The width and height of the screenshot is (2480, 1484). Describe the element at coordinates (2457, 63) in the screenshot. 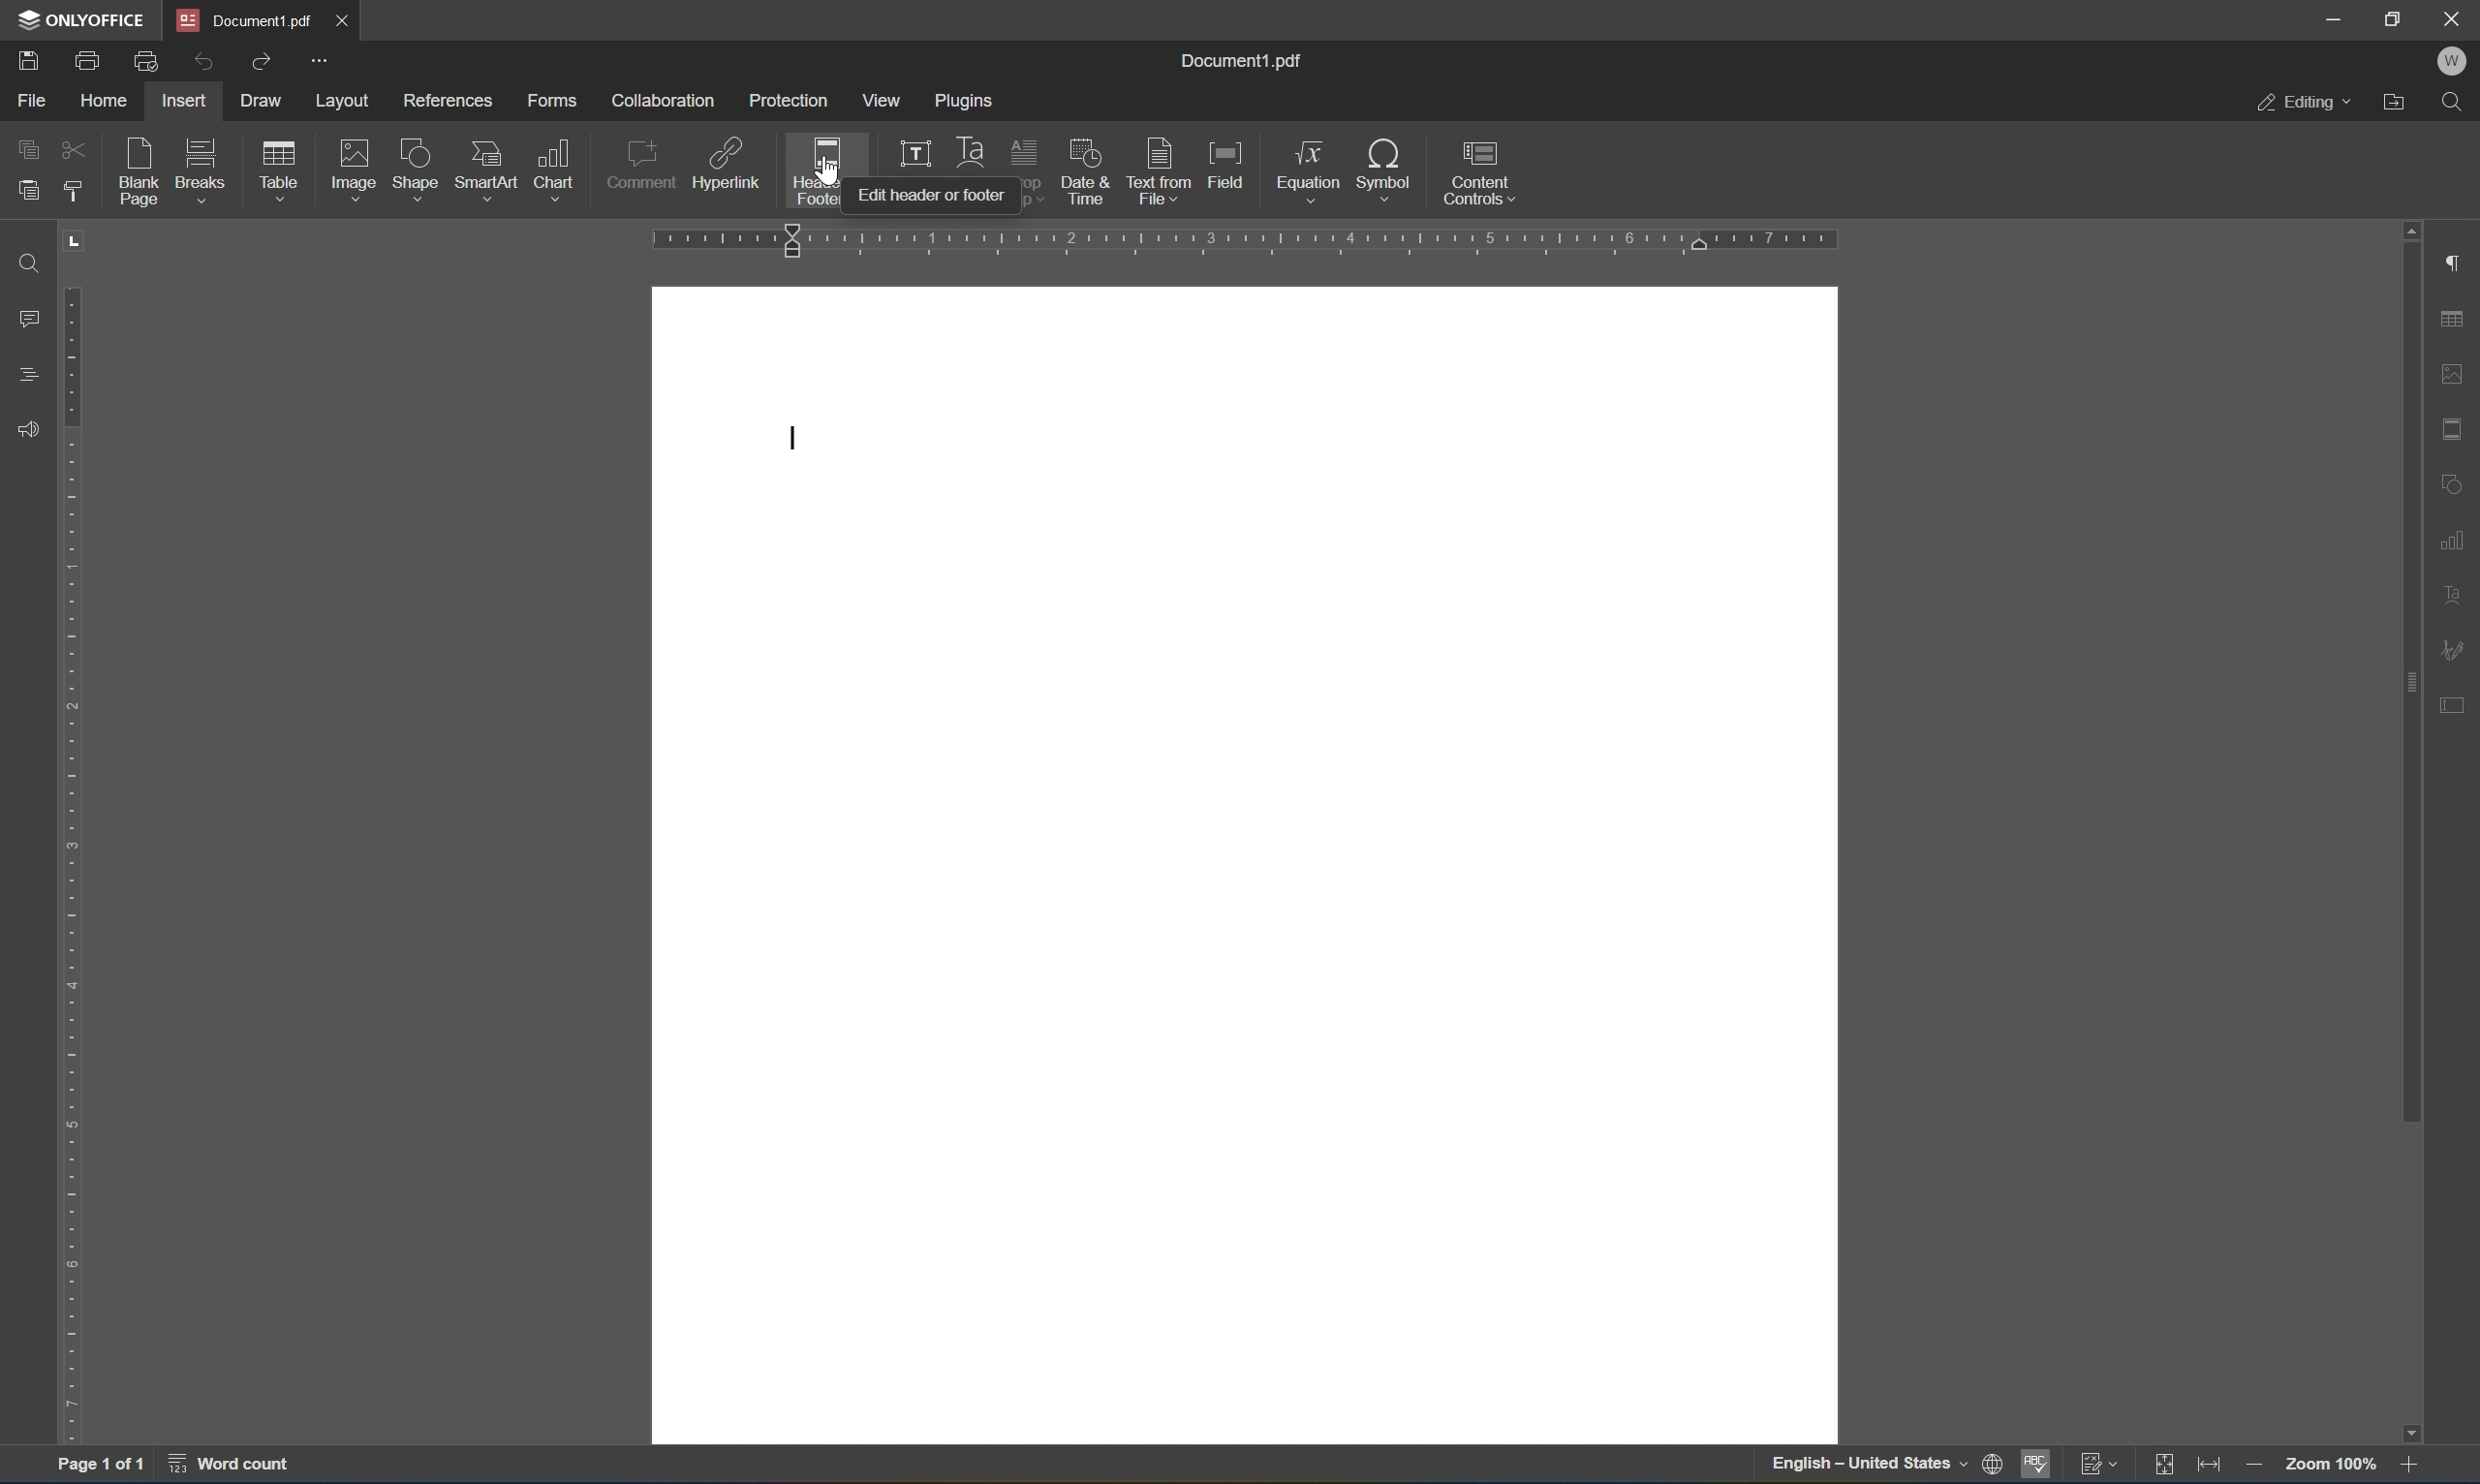

I see `profile` at that location.